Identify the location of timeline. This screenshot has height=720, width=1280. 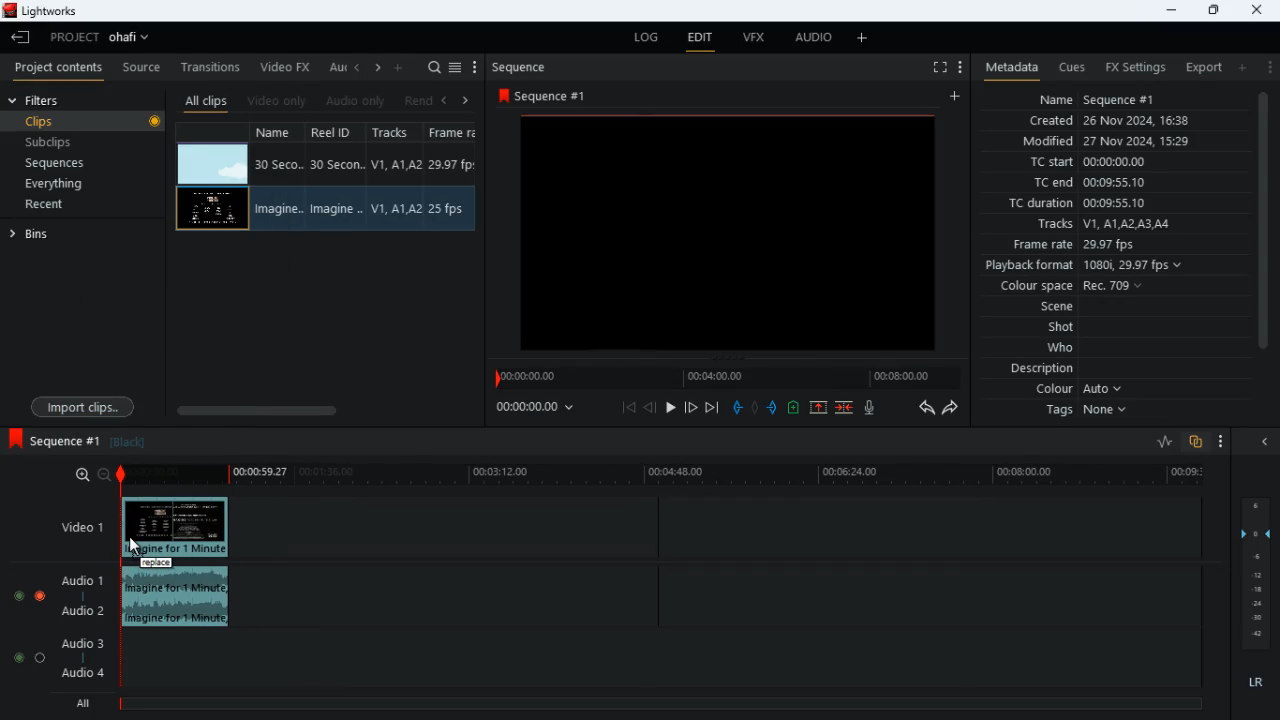
(659, 702).